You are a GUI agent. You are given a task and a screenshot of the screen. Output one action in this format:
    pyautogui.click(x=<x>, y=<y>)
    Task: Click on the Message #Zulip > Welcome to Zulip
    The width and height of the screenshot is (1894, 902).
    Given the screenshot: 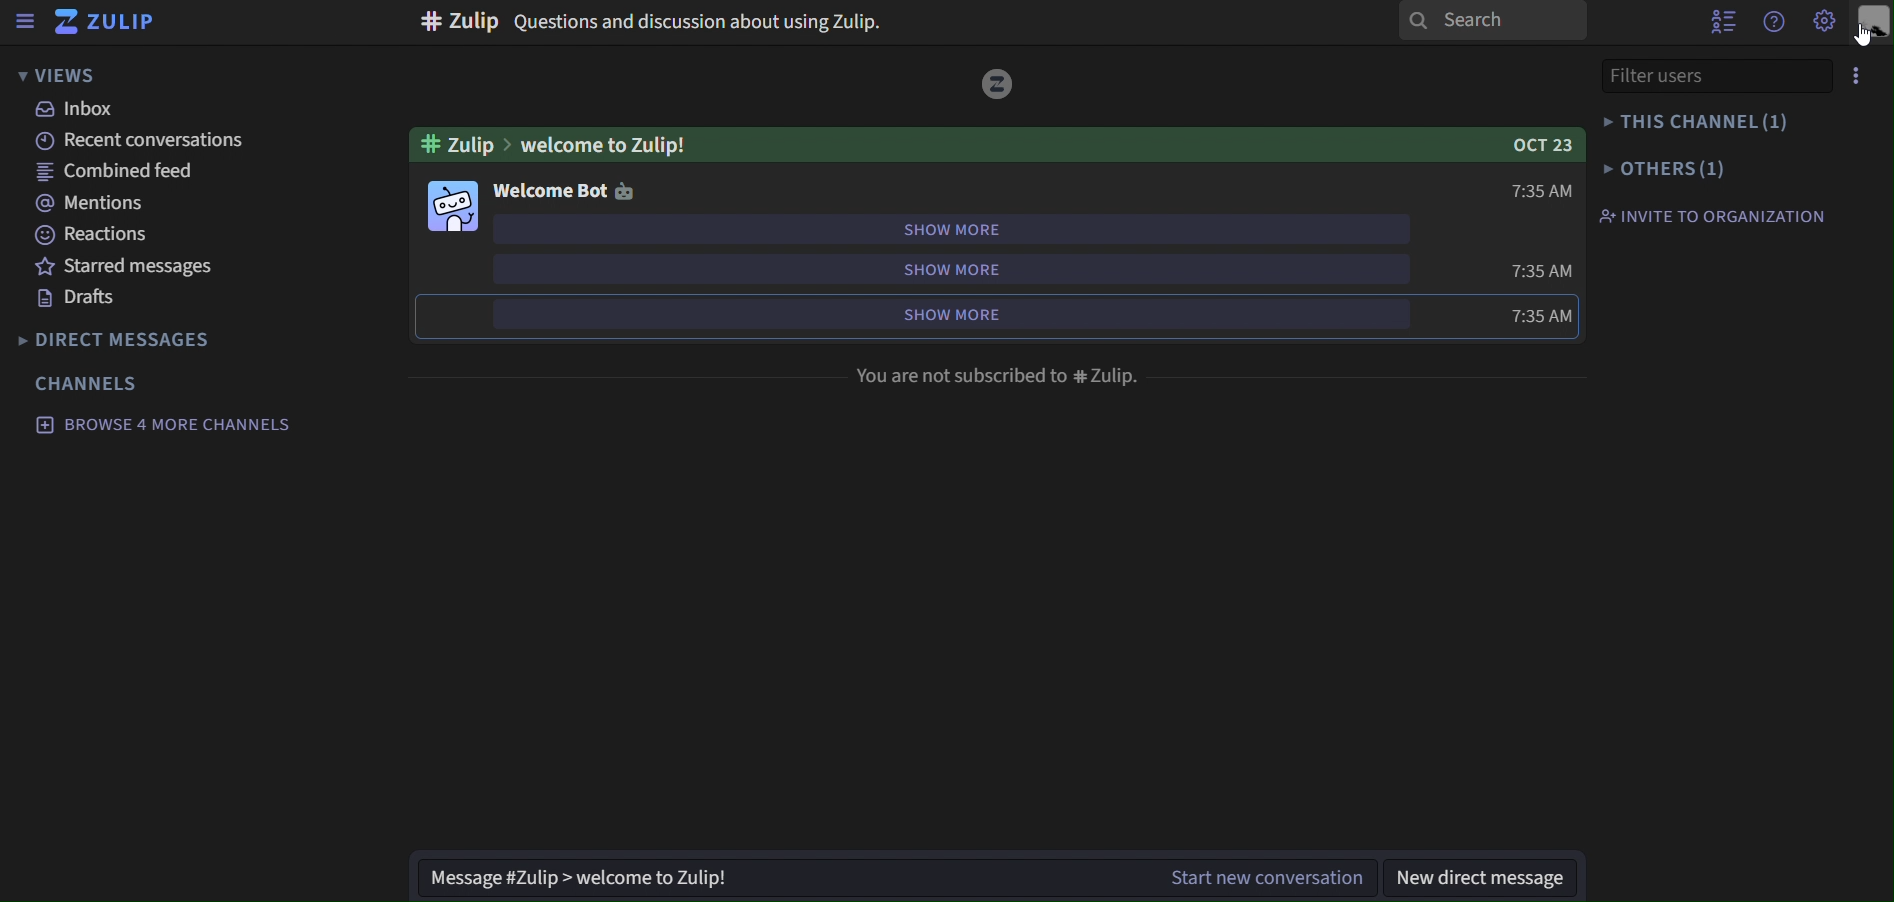 What is the action you would take?
    pyautogui.click(x=779, y=878)
    